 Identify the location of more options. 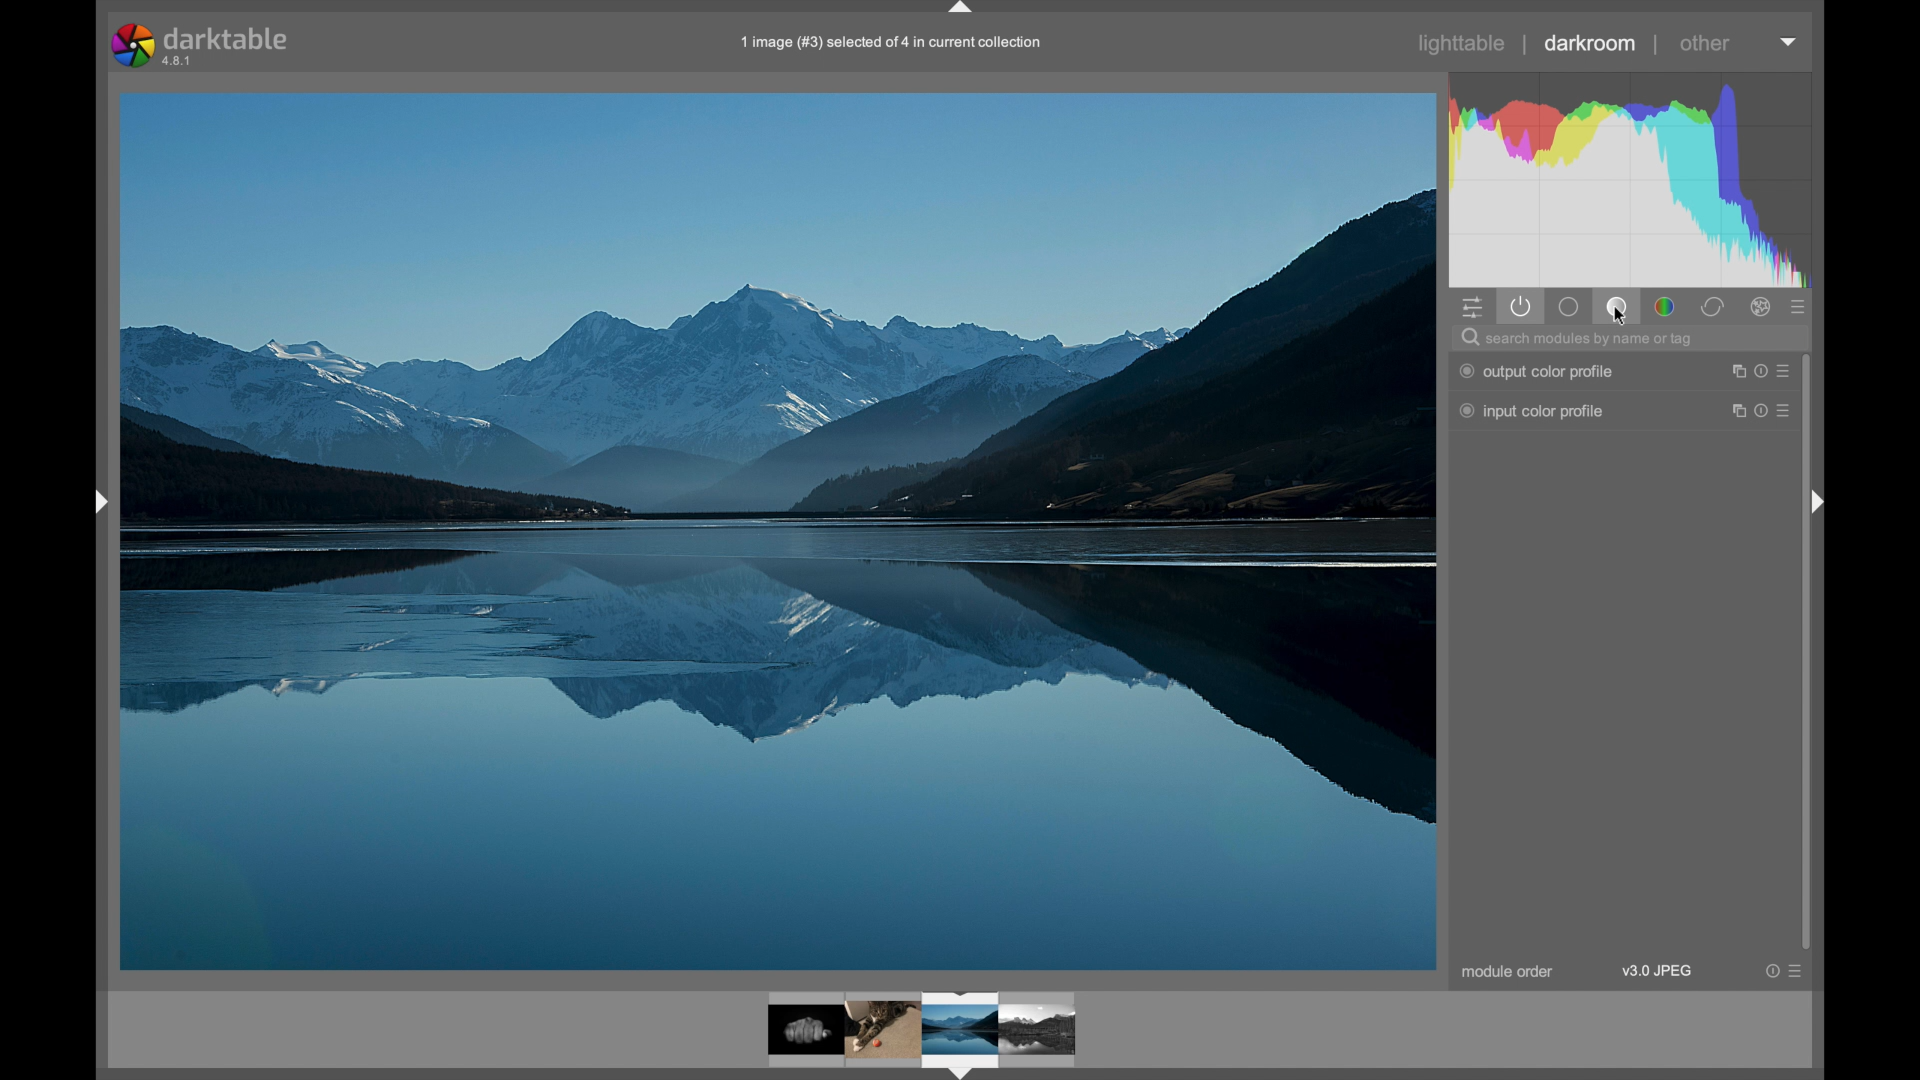
(1762, 411).